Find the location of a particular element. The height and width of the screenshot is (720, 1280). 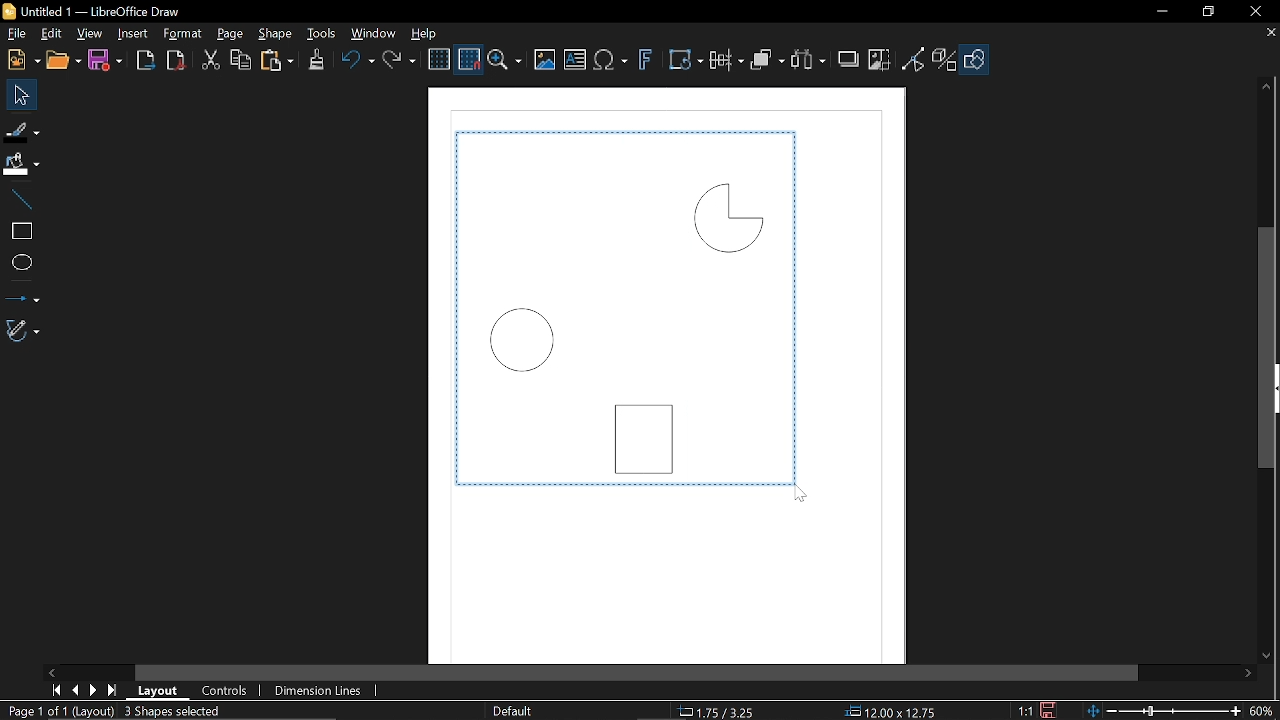

page 1of 1 (Layout) is located at coordinates (60, 710).